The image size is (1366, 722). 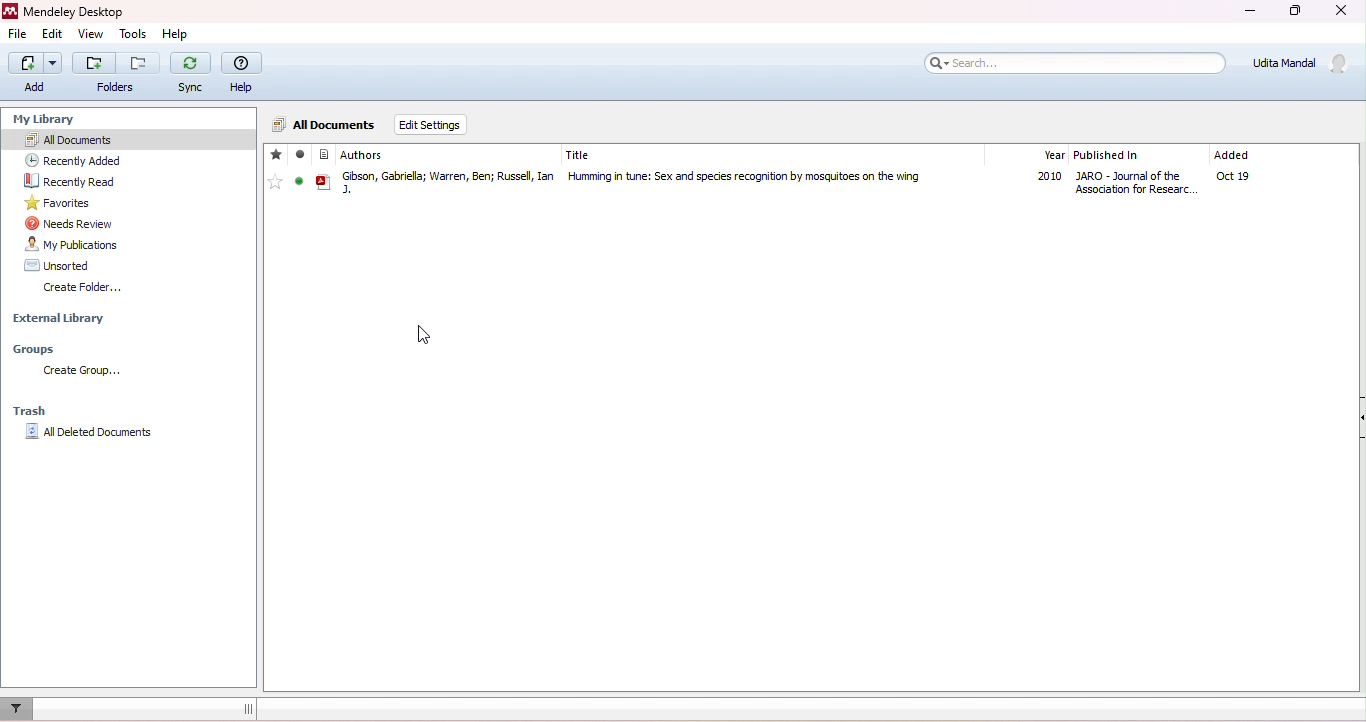 What do you see at coordinates (278, 183) in the screenshot?
I see `add favorite` at bounding box center [278, 183].